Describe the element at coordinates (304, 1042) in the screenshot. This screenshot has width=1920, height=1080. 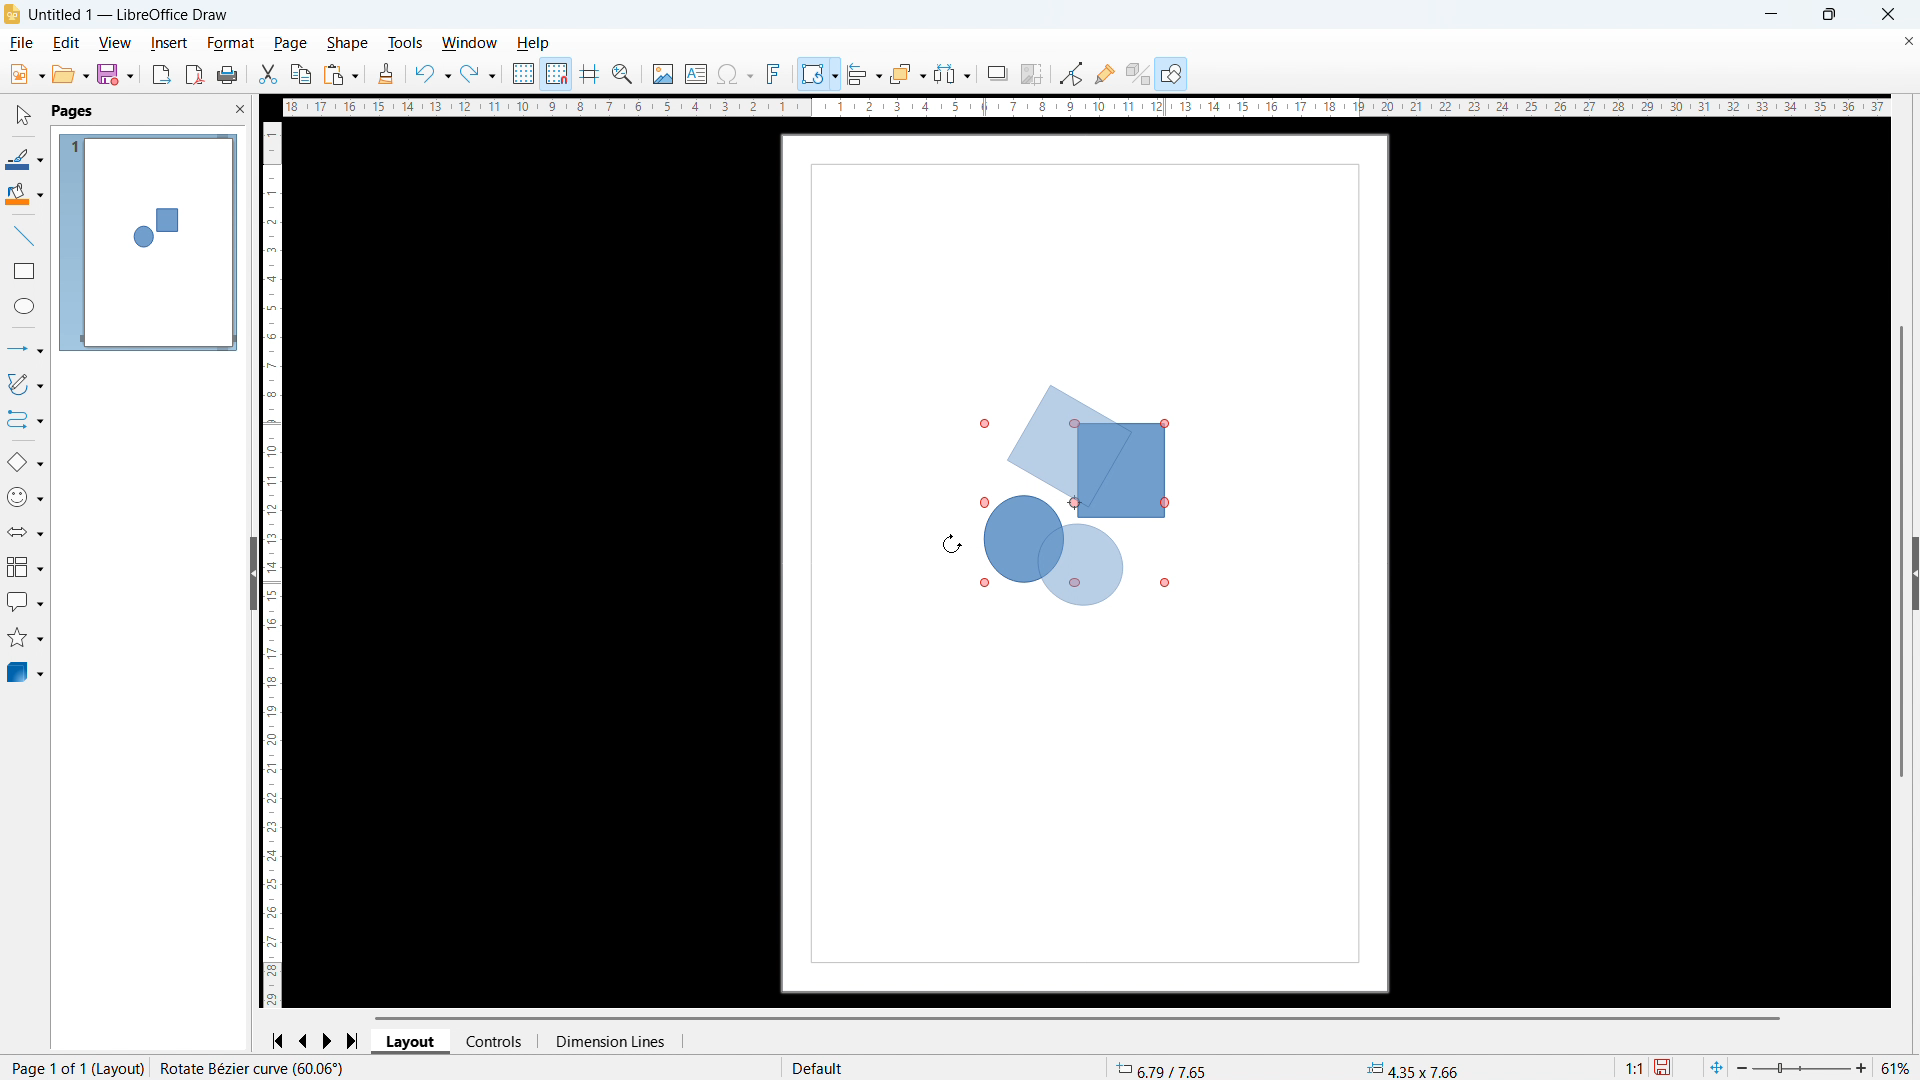
I see `Previous page ` at that location.